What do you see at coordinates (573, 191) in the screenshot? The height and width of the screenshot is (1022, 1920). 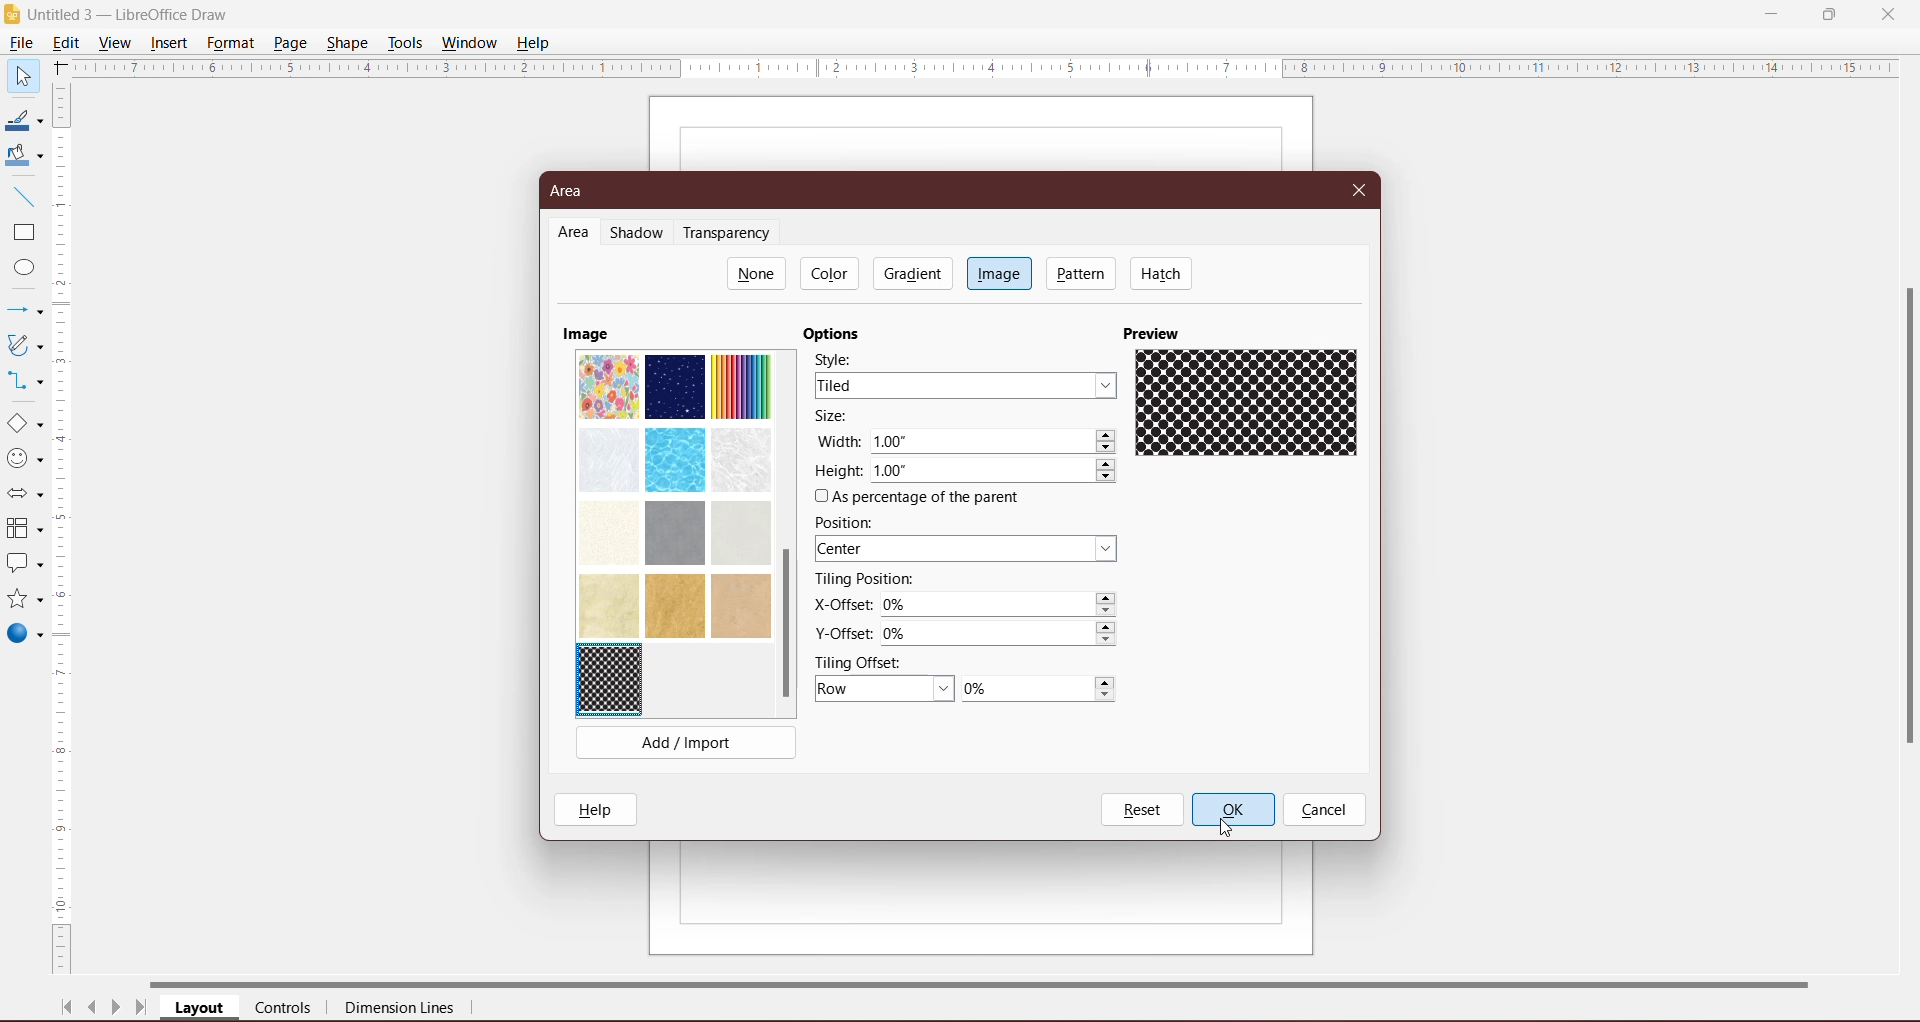 I see `Area` at bounding box center [573, 191].